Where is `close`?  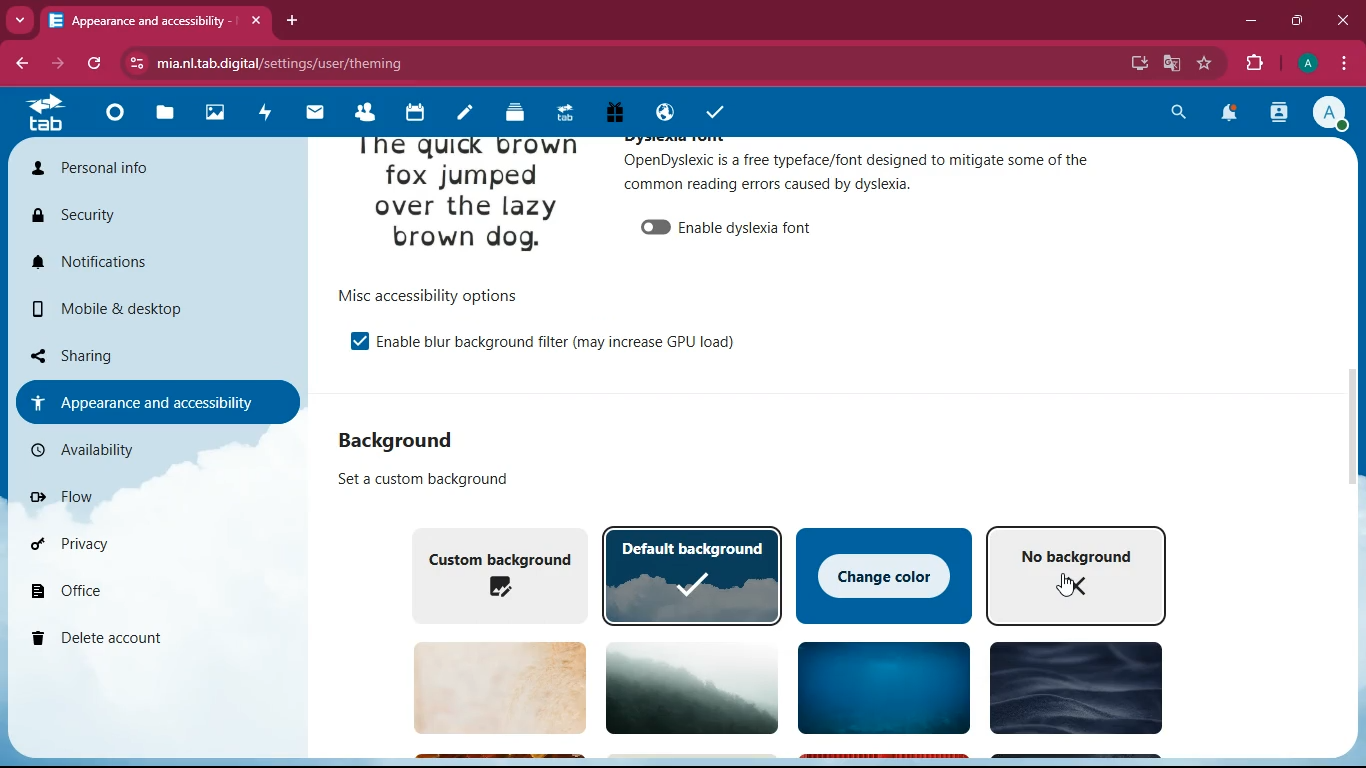 close is located at coordinates (1342, 19).